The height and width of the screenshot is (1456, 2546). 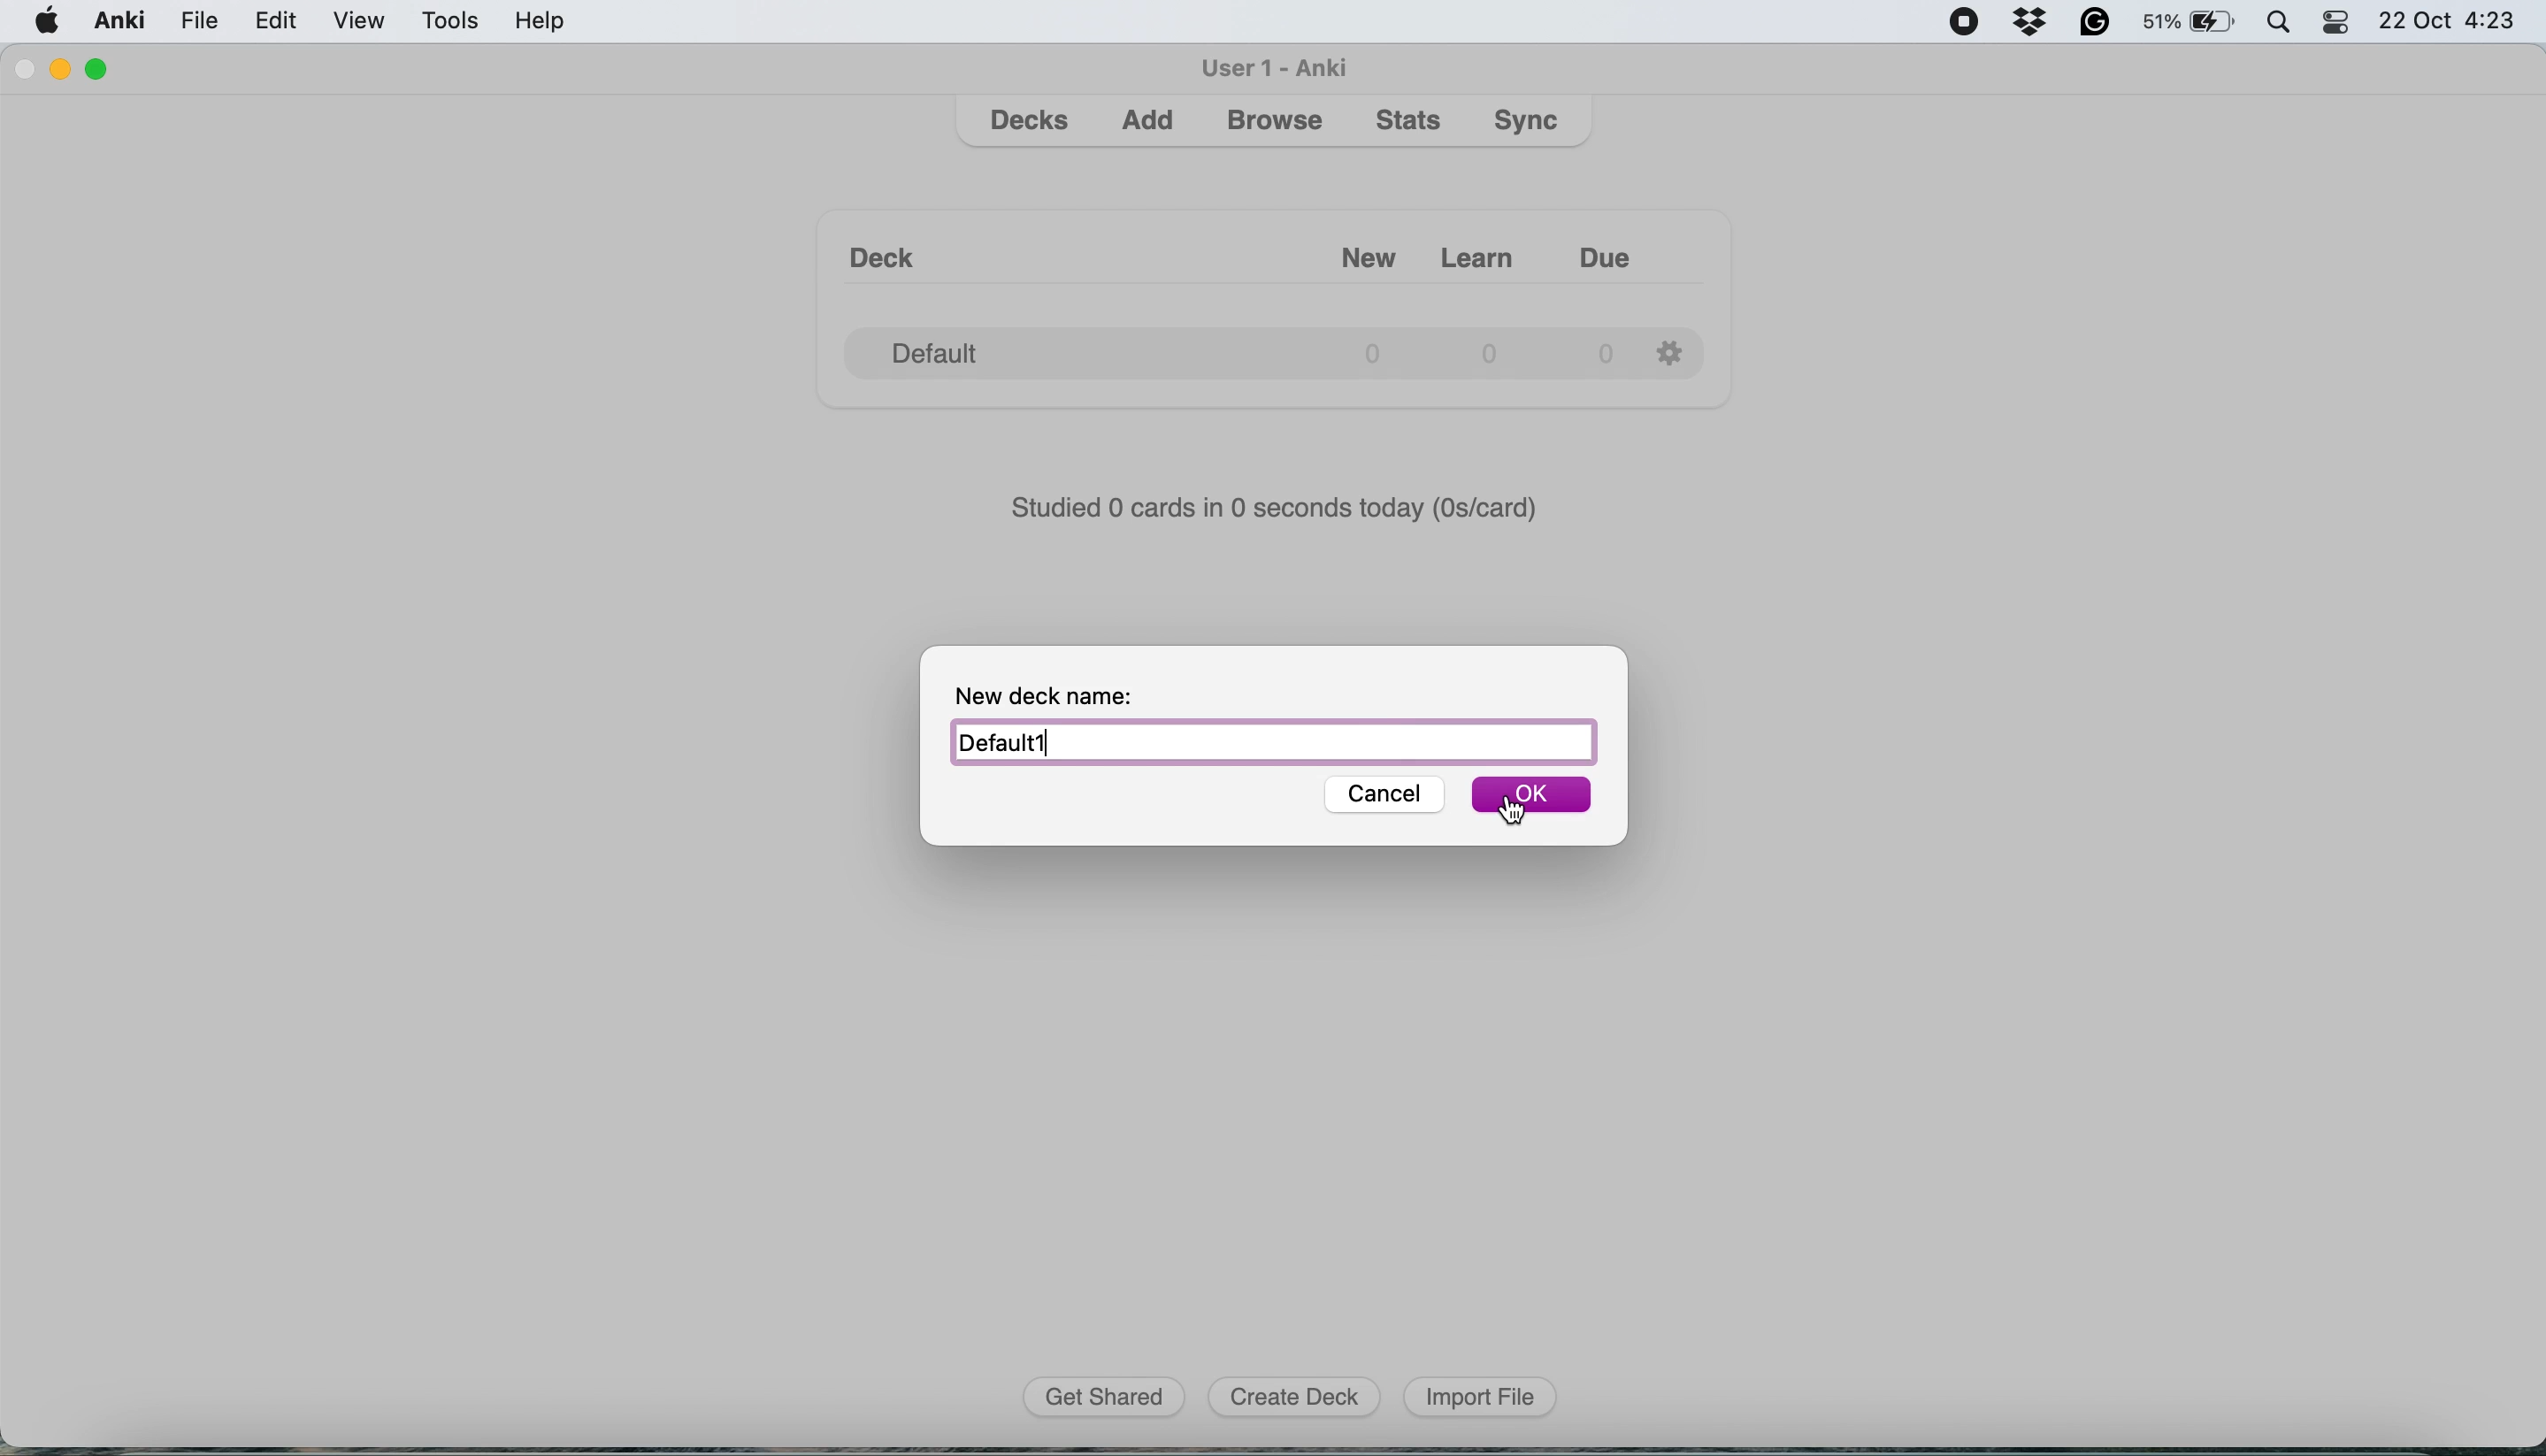 I want to click on Deck, so click(x=892, y=246).